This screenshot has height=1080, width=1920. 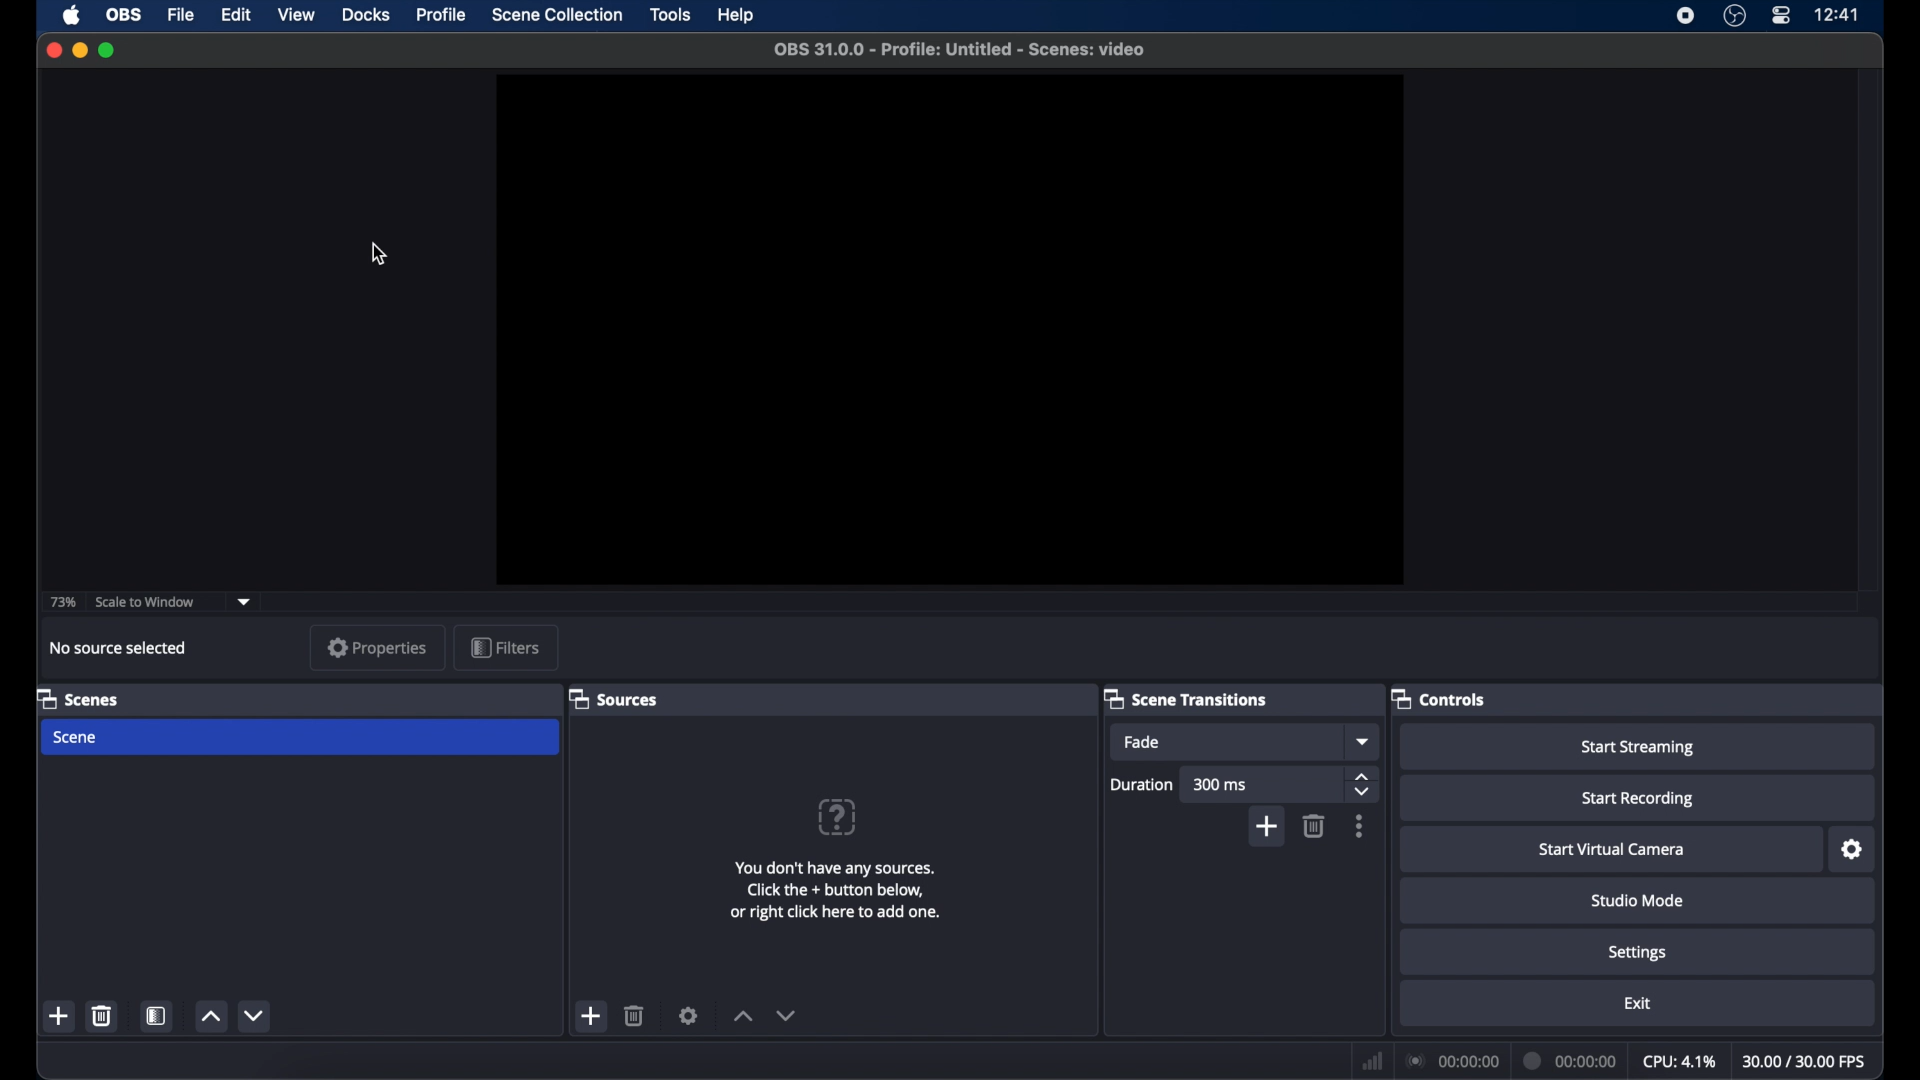 What do you see at coordinates (1140, 786) in the screenshot?
I see `Duration` at bounding box center [1140, 786].